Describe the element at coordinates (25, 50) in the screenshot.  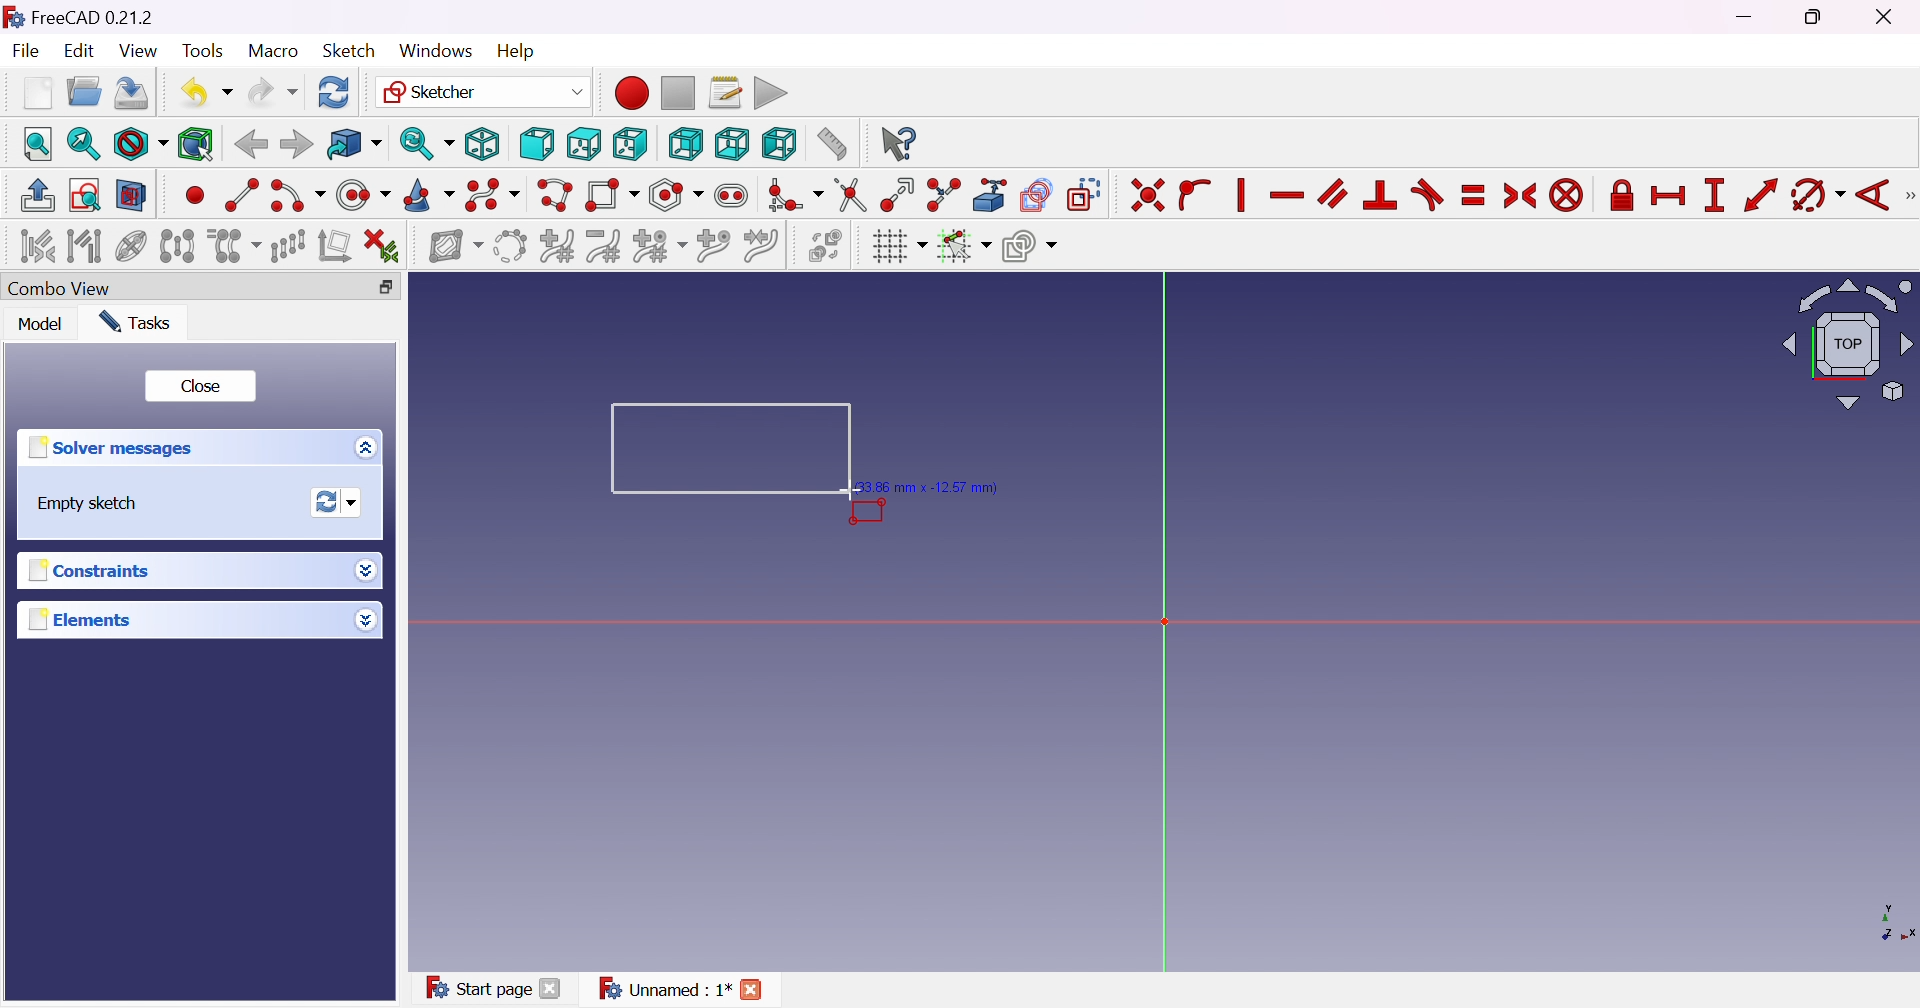
I see `File` at that location.